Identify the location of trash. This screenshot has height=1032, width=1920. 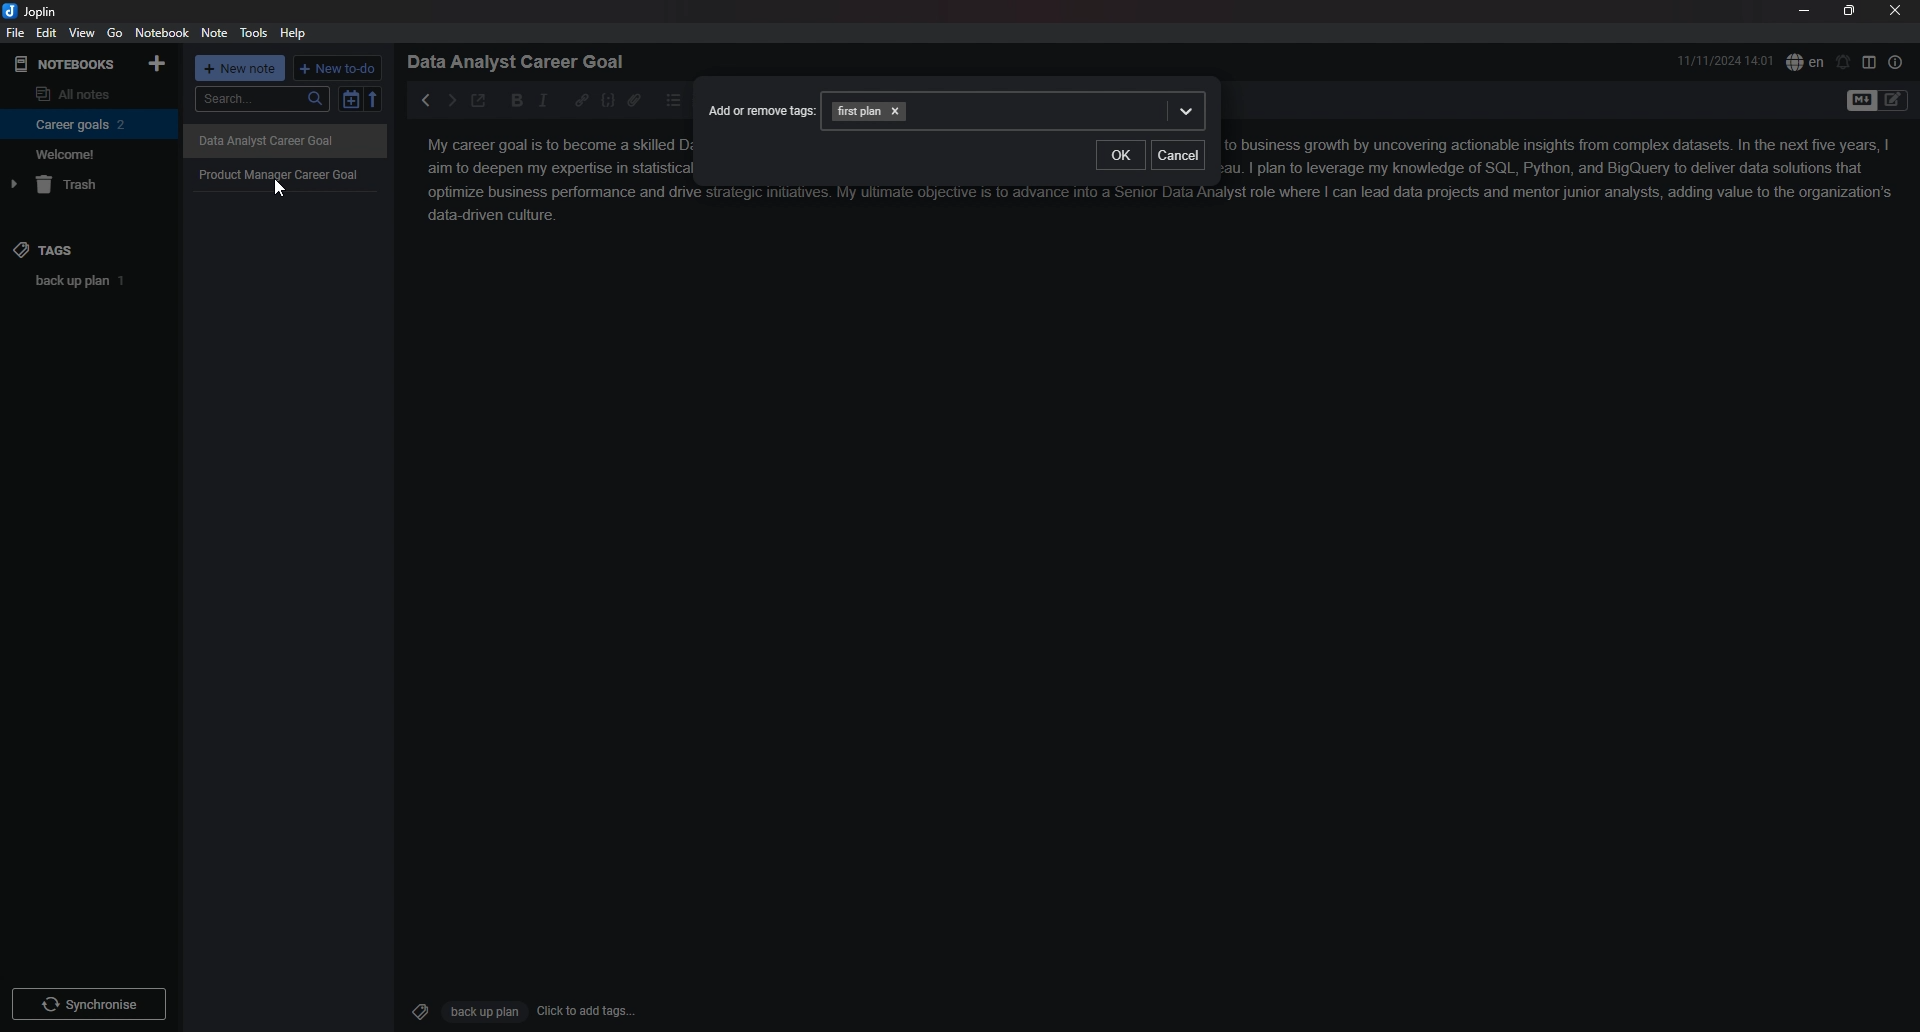
(86, 184).